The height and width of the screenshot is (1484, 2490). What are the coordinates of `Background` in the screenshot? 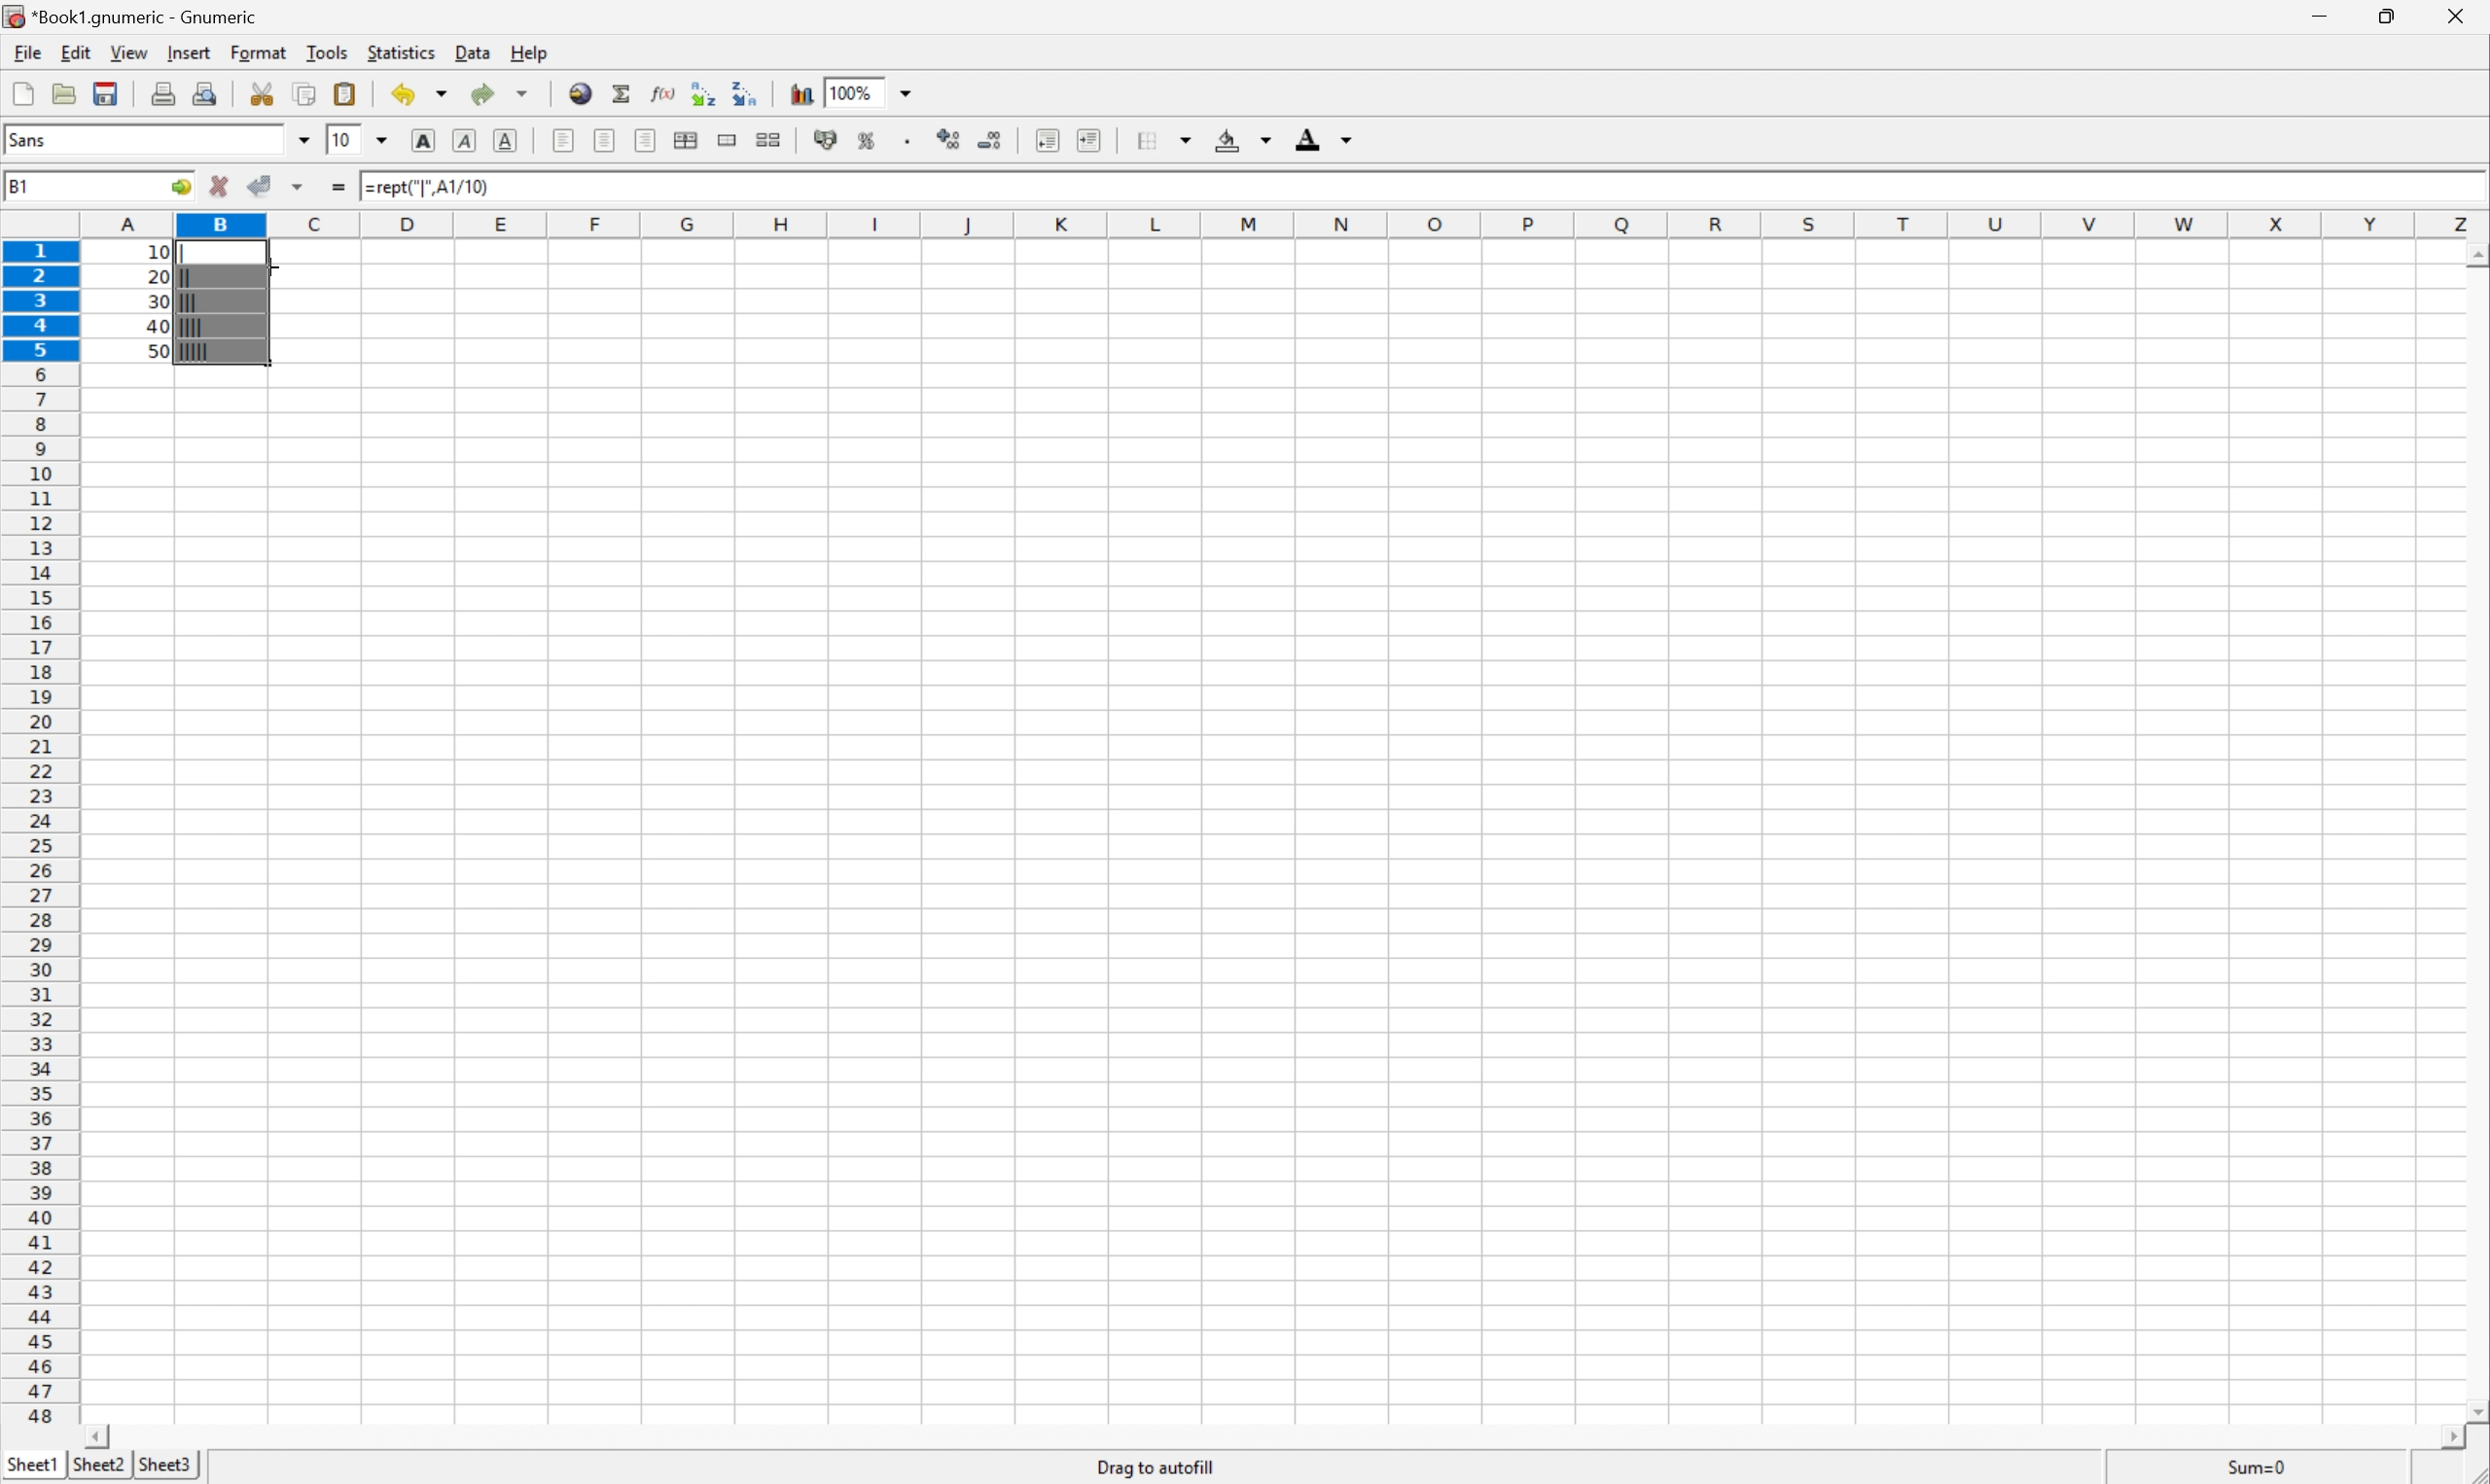 It's located at (1244, 140).